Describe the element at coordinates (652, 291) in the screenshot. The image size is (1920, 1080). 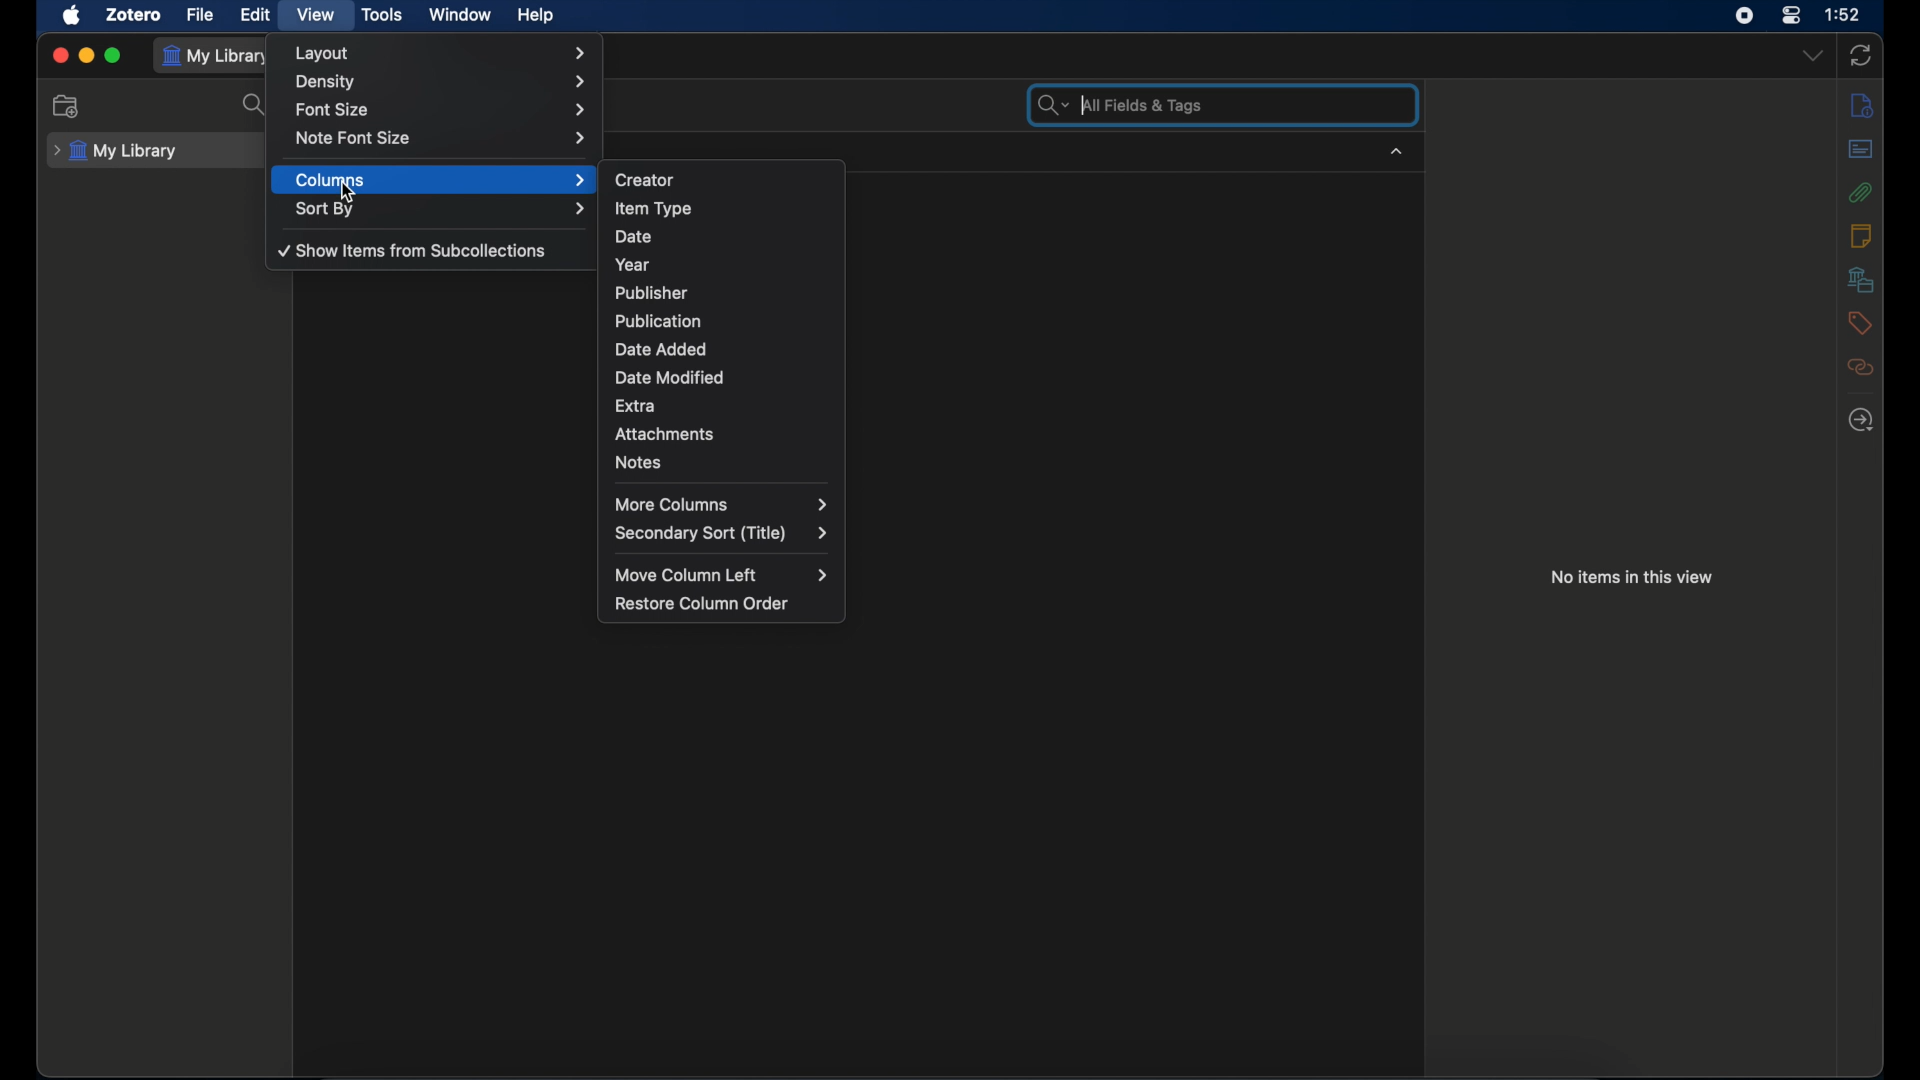
I see `publisher` at that location.